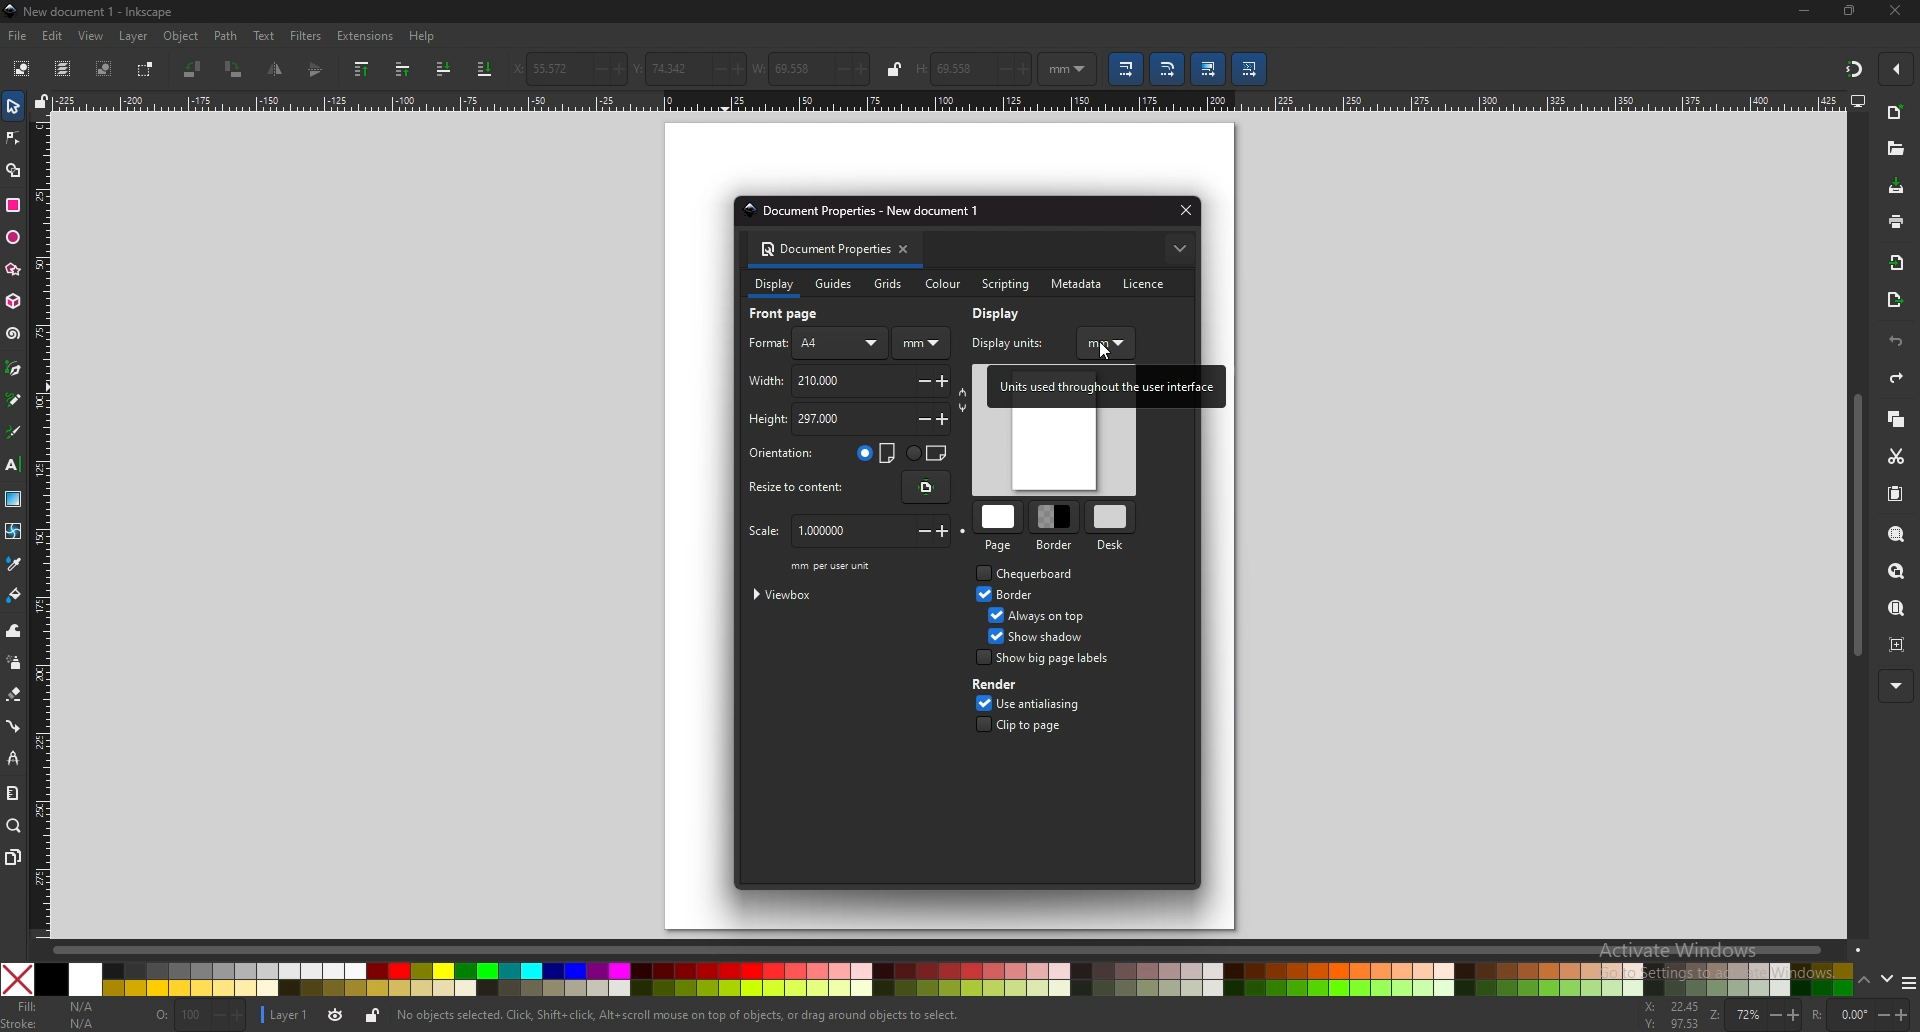 The image size is (1920, 1032). I want to click on pages, so click(13, 856).